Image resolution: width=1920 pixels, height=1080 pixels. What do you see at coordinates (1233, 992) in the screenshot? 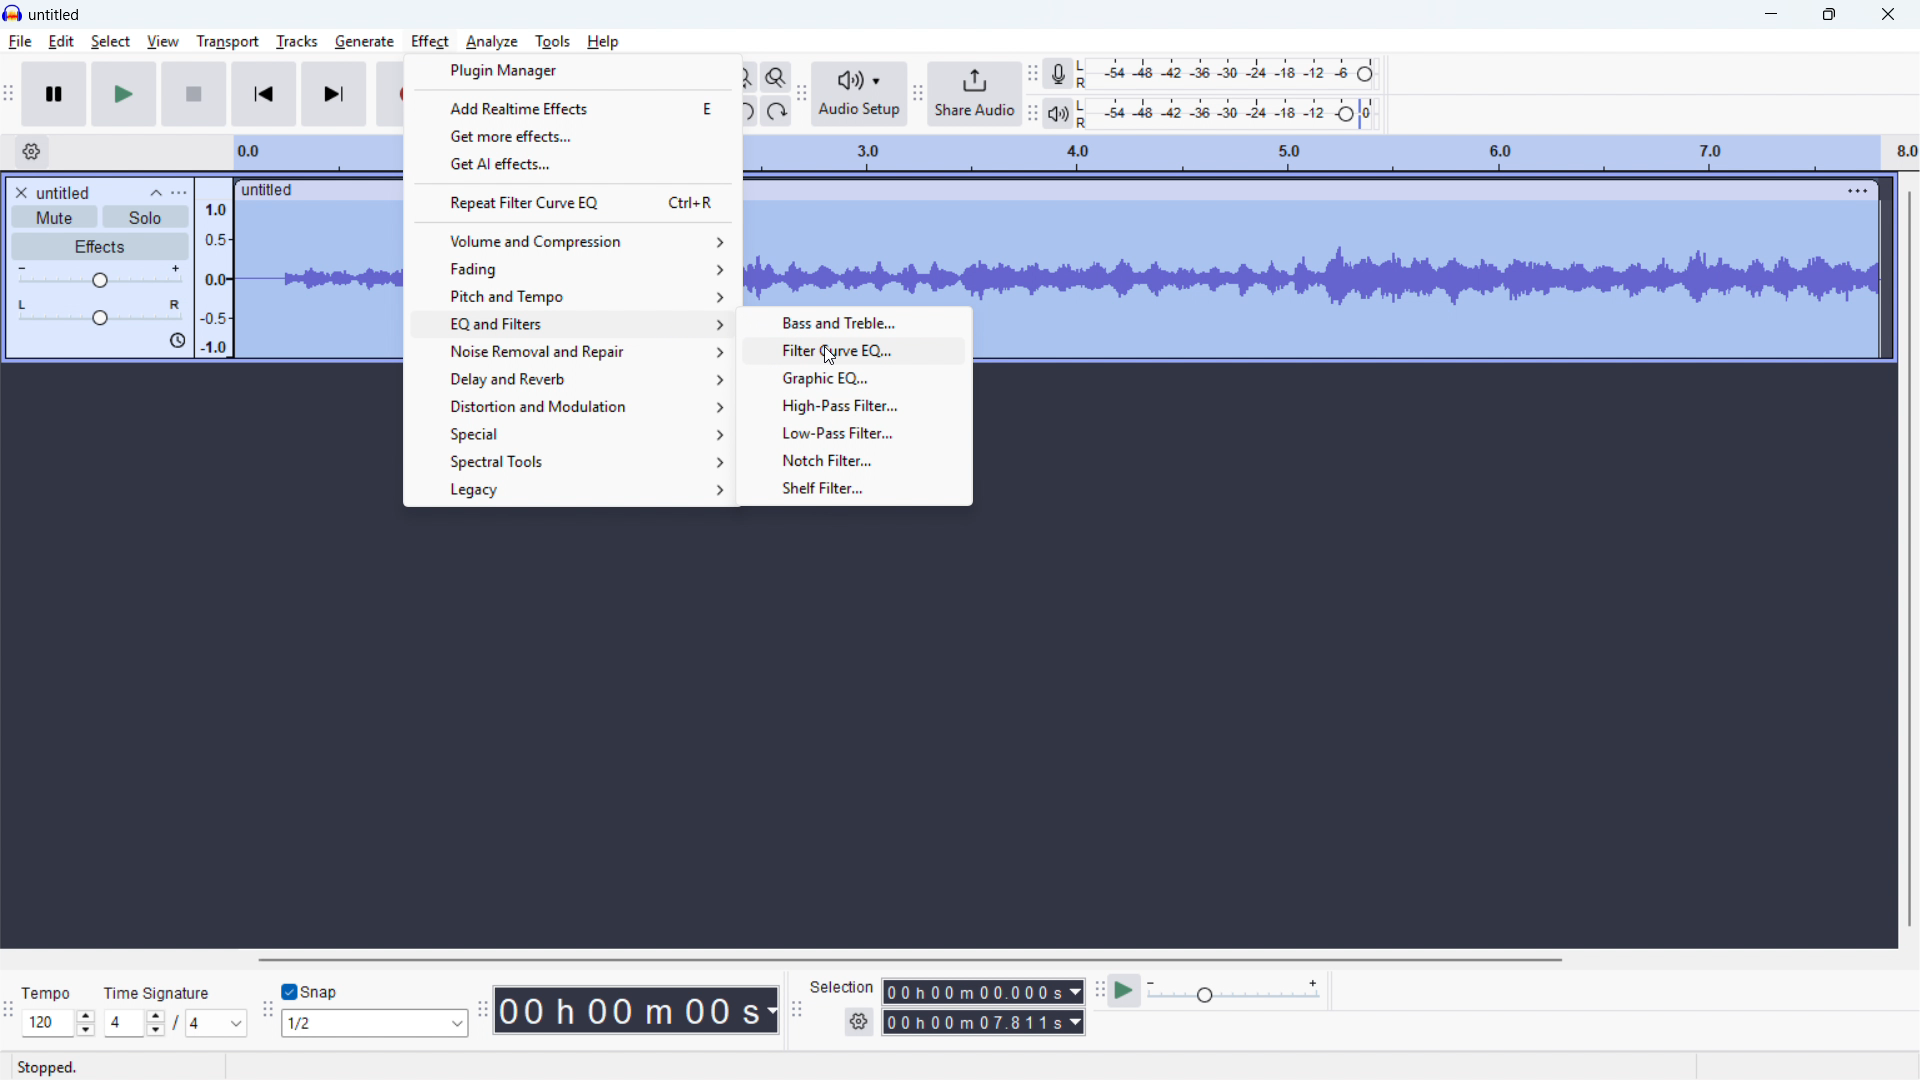
I see `Playback speed ` at bounding box center [1233, 992].